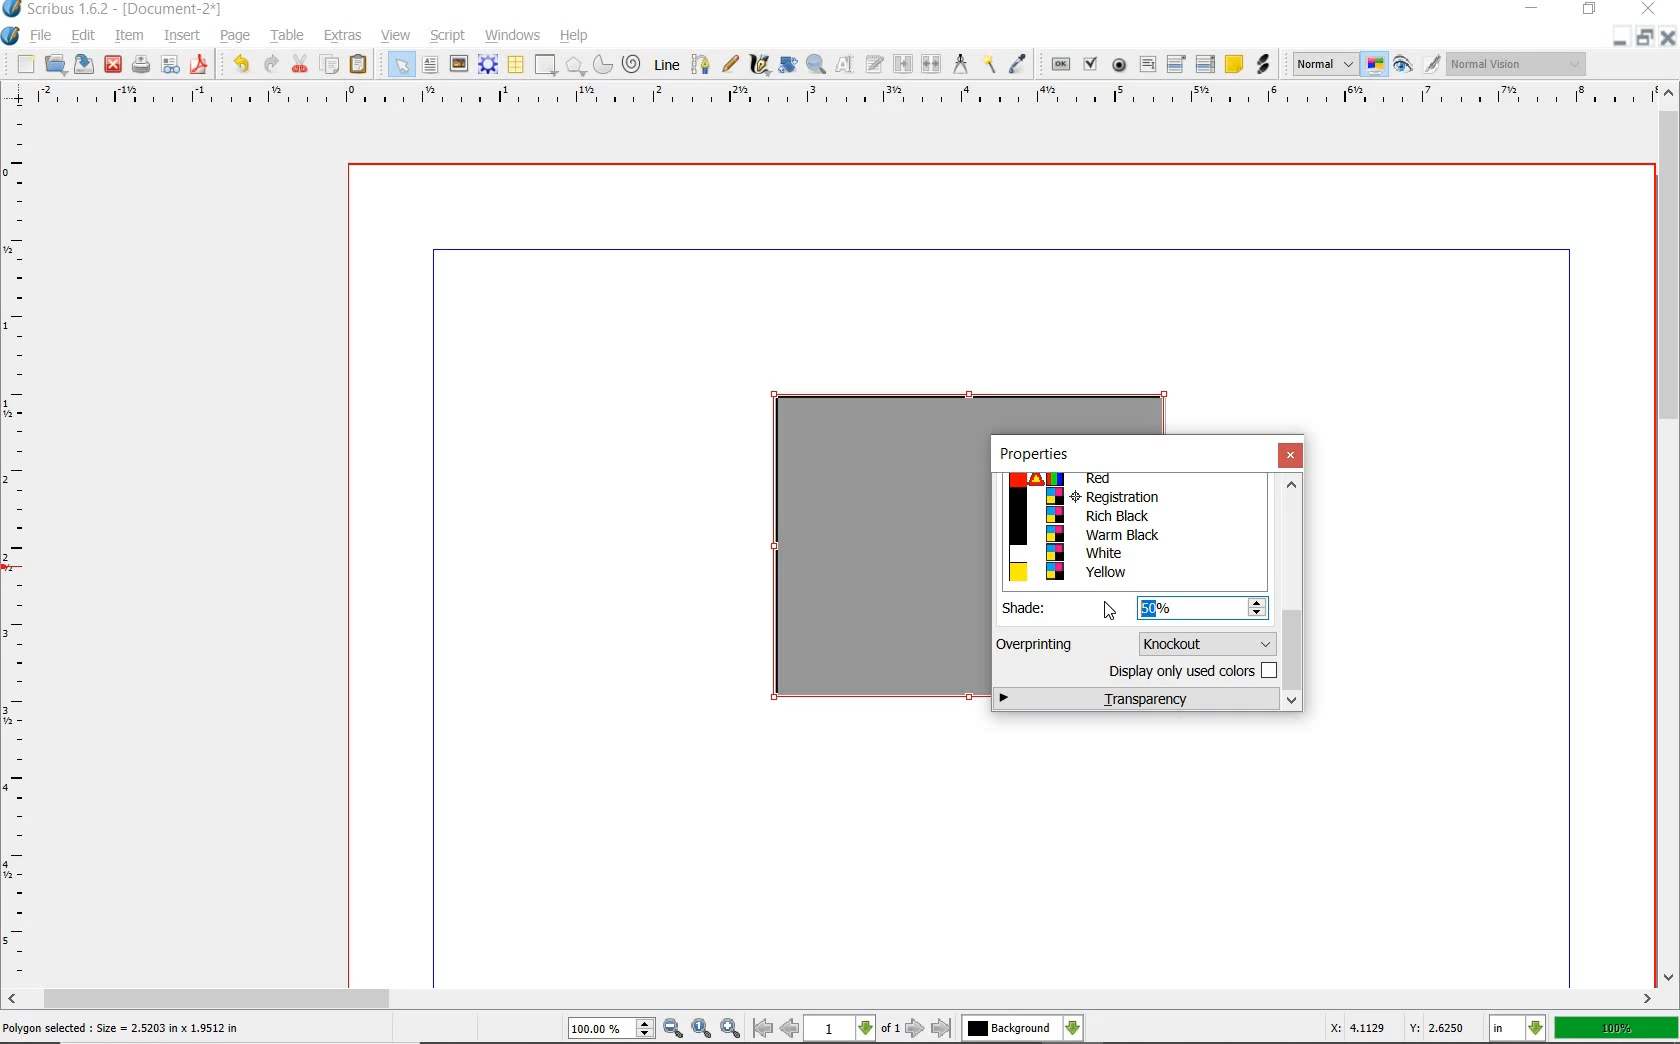  I want to click on CLOSE, so click(1650, 11).